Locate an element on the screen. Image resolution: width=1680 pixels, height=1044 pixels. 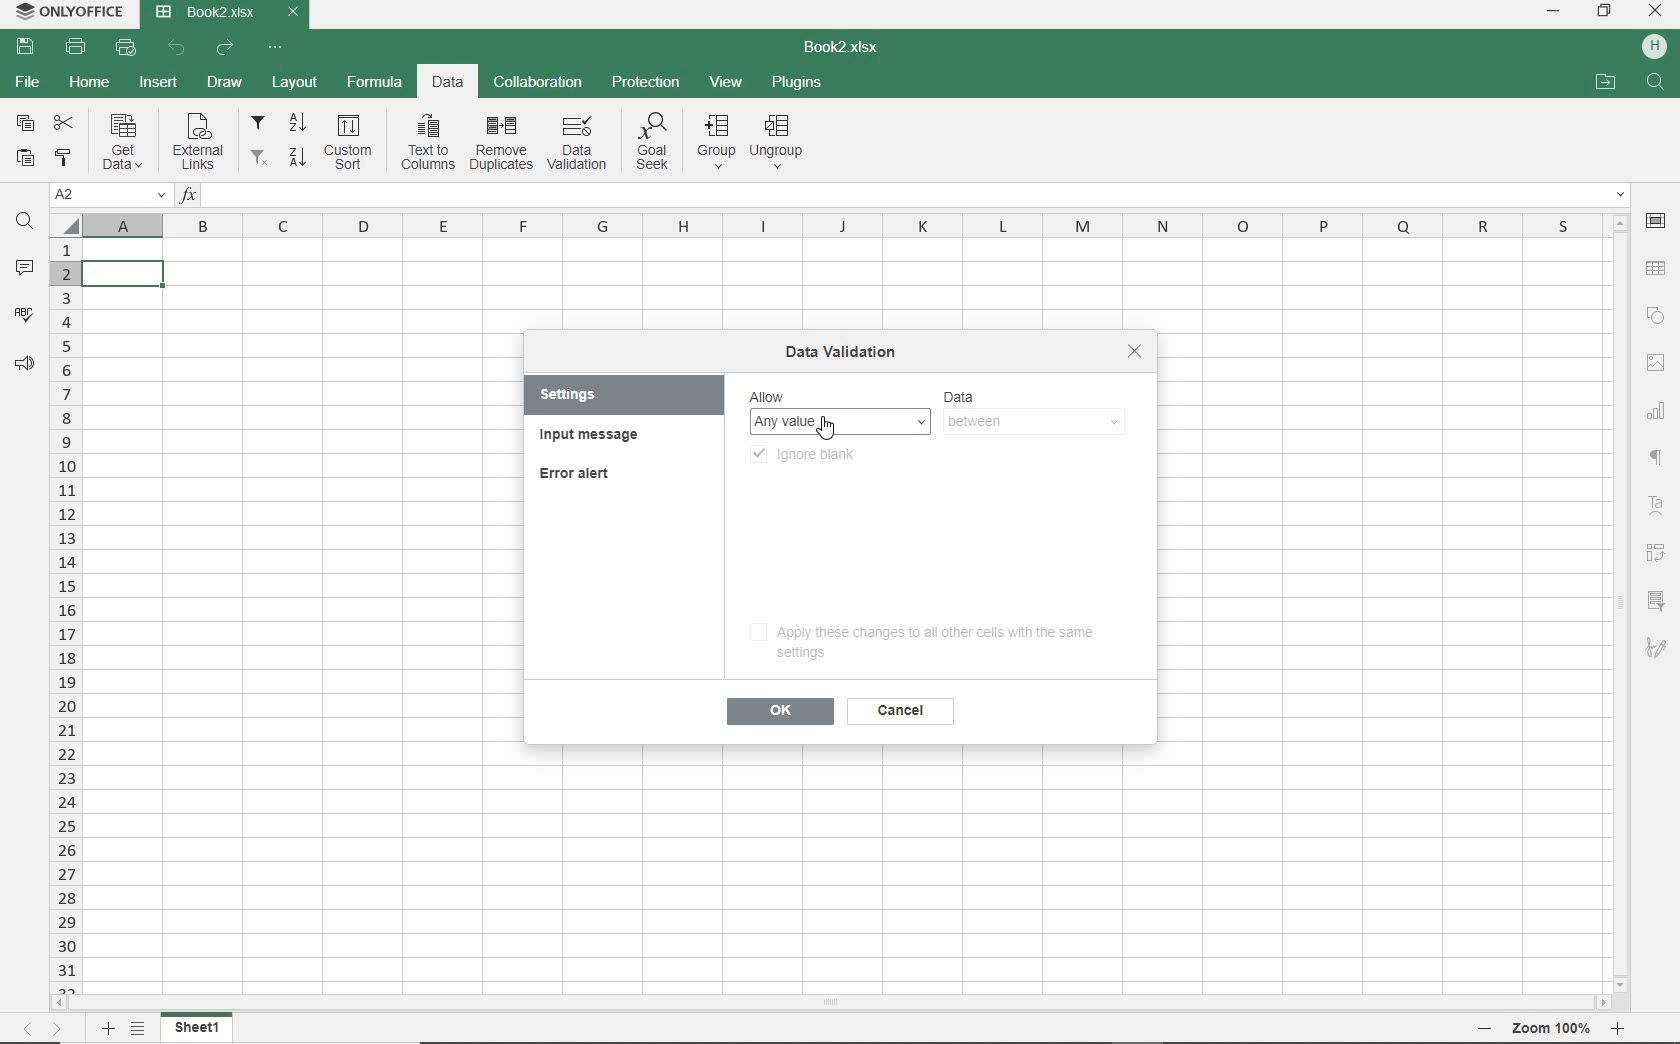
data is located at coordinates (982, 397).